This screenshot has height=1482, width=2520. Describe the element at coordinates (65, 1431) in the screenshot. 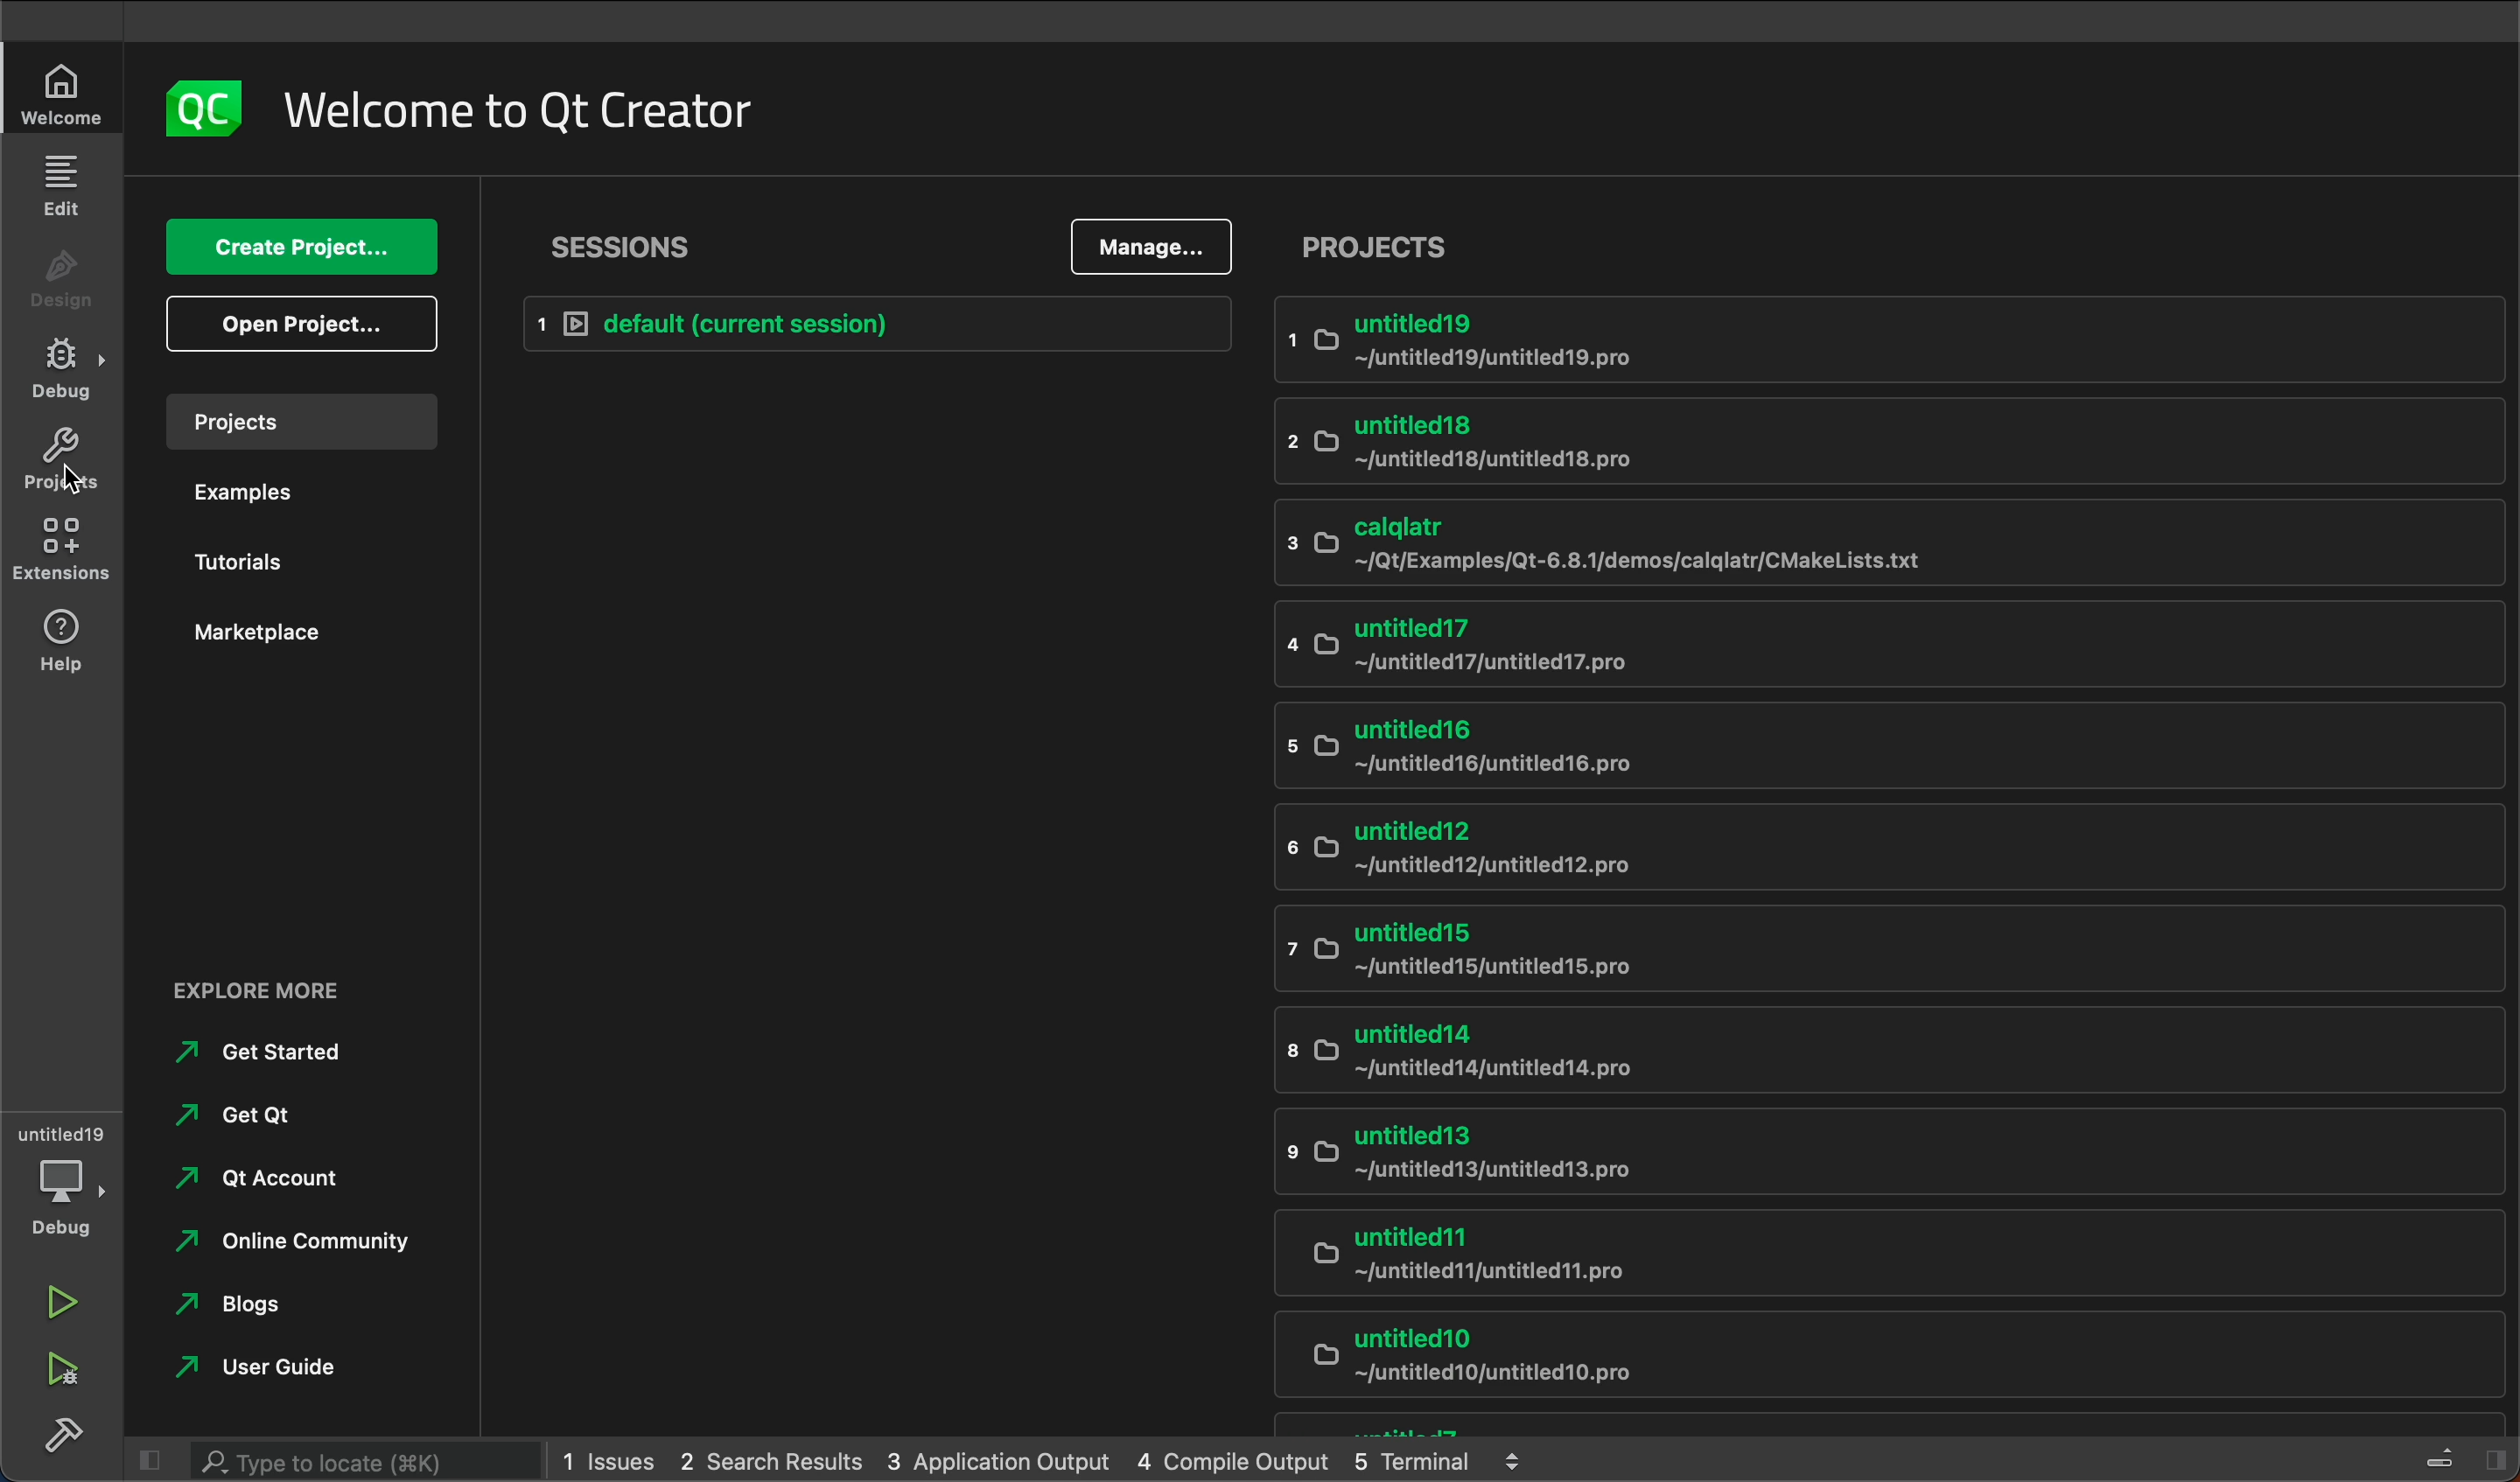

I see `build` at that location.